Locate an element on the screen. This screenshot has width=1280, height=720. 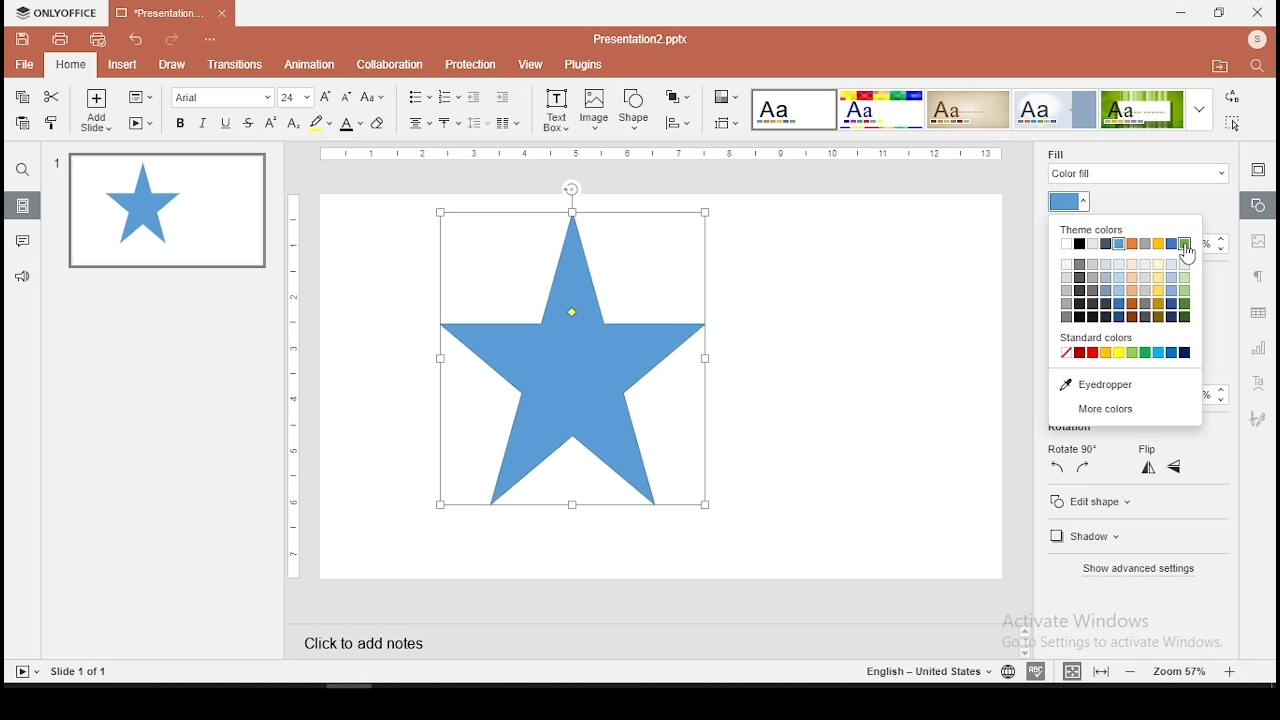
active shape is located at coordinates (573, 355).